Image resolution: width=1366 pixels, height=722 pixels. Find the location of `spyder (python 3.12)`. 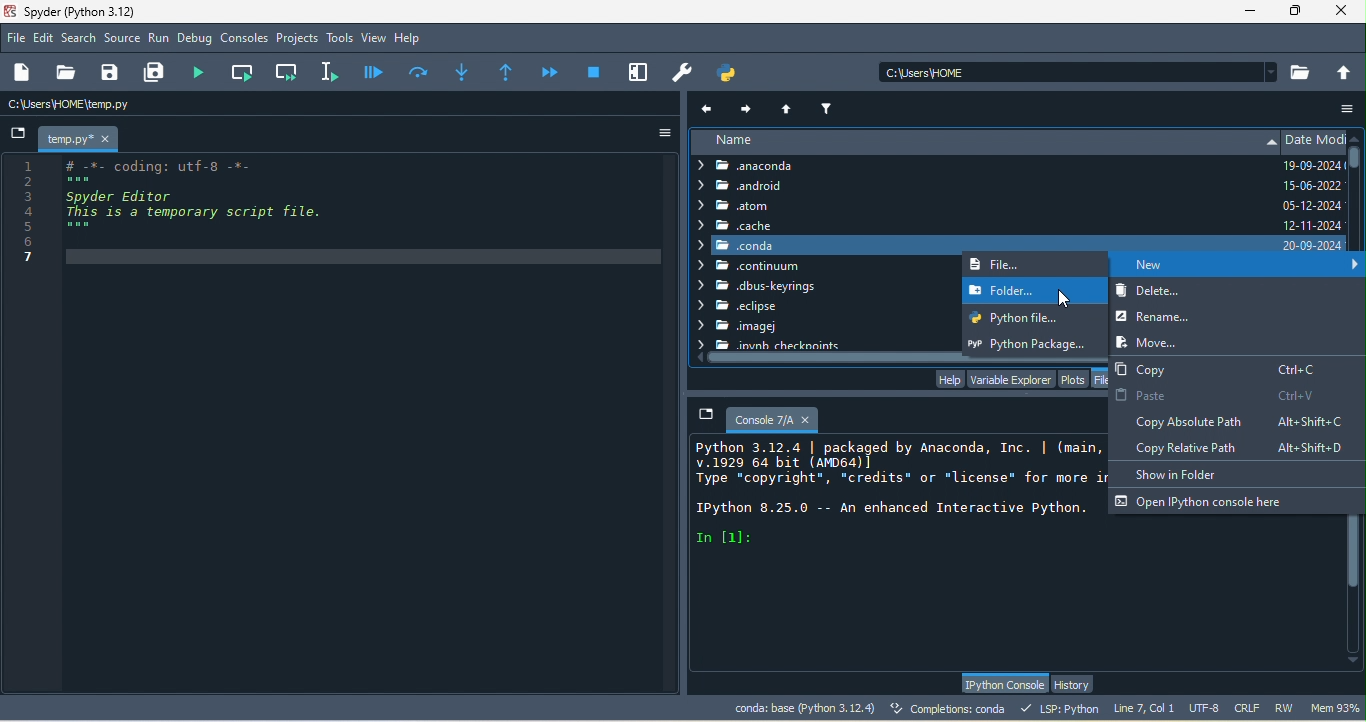

spyder (python 3.12) is located at coordinates (89, 11).